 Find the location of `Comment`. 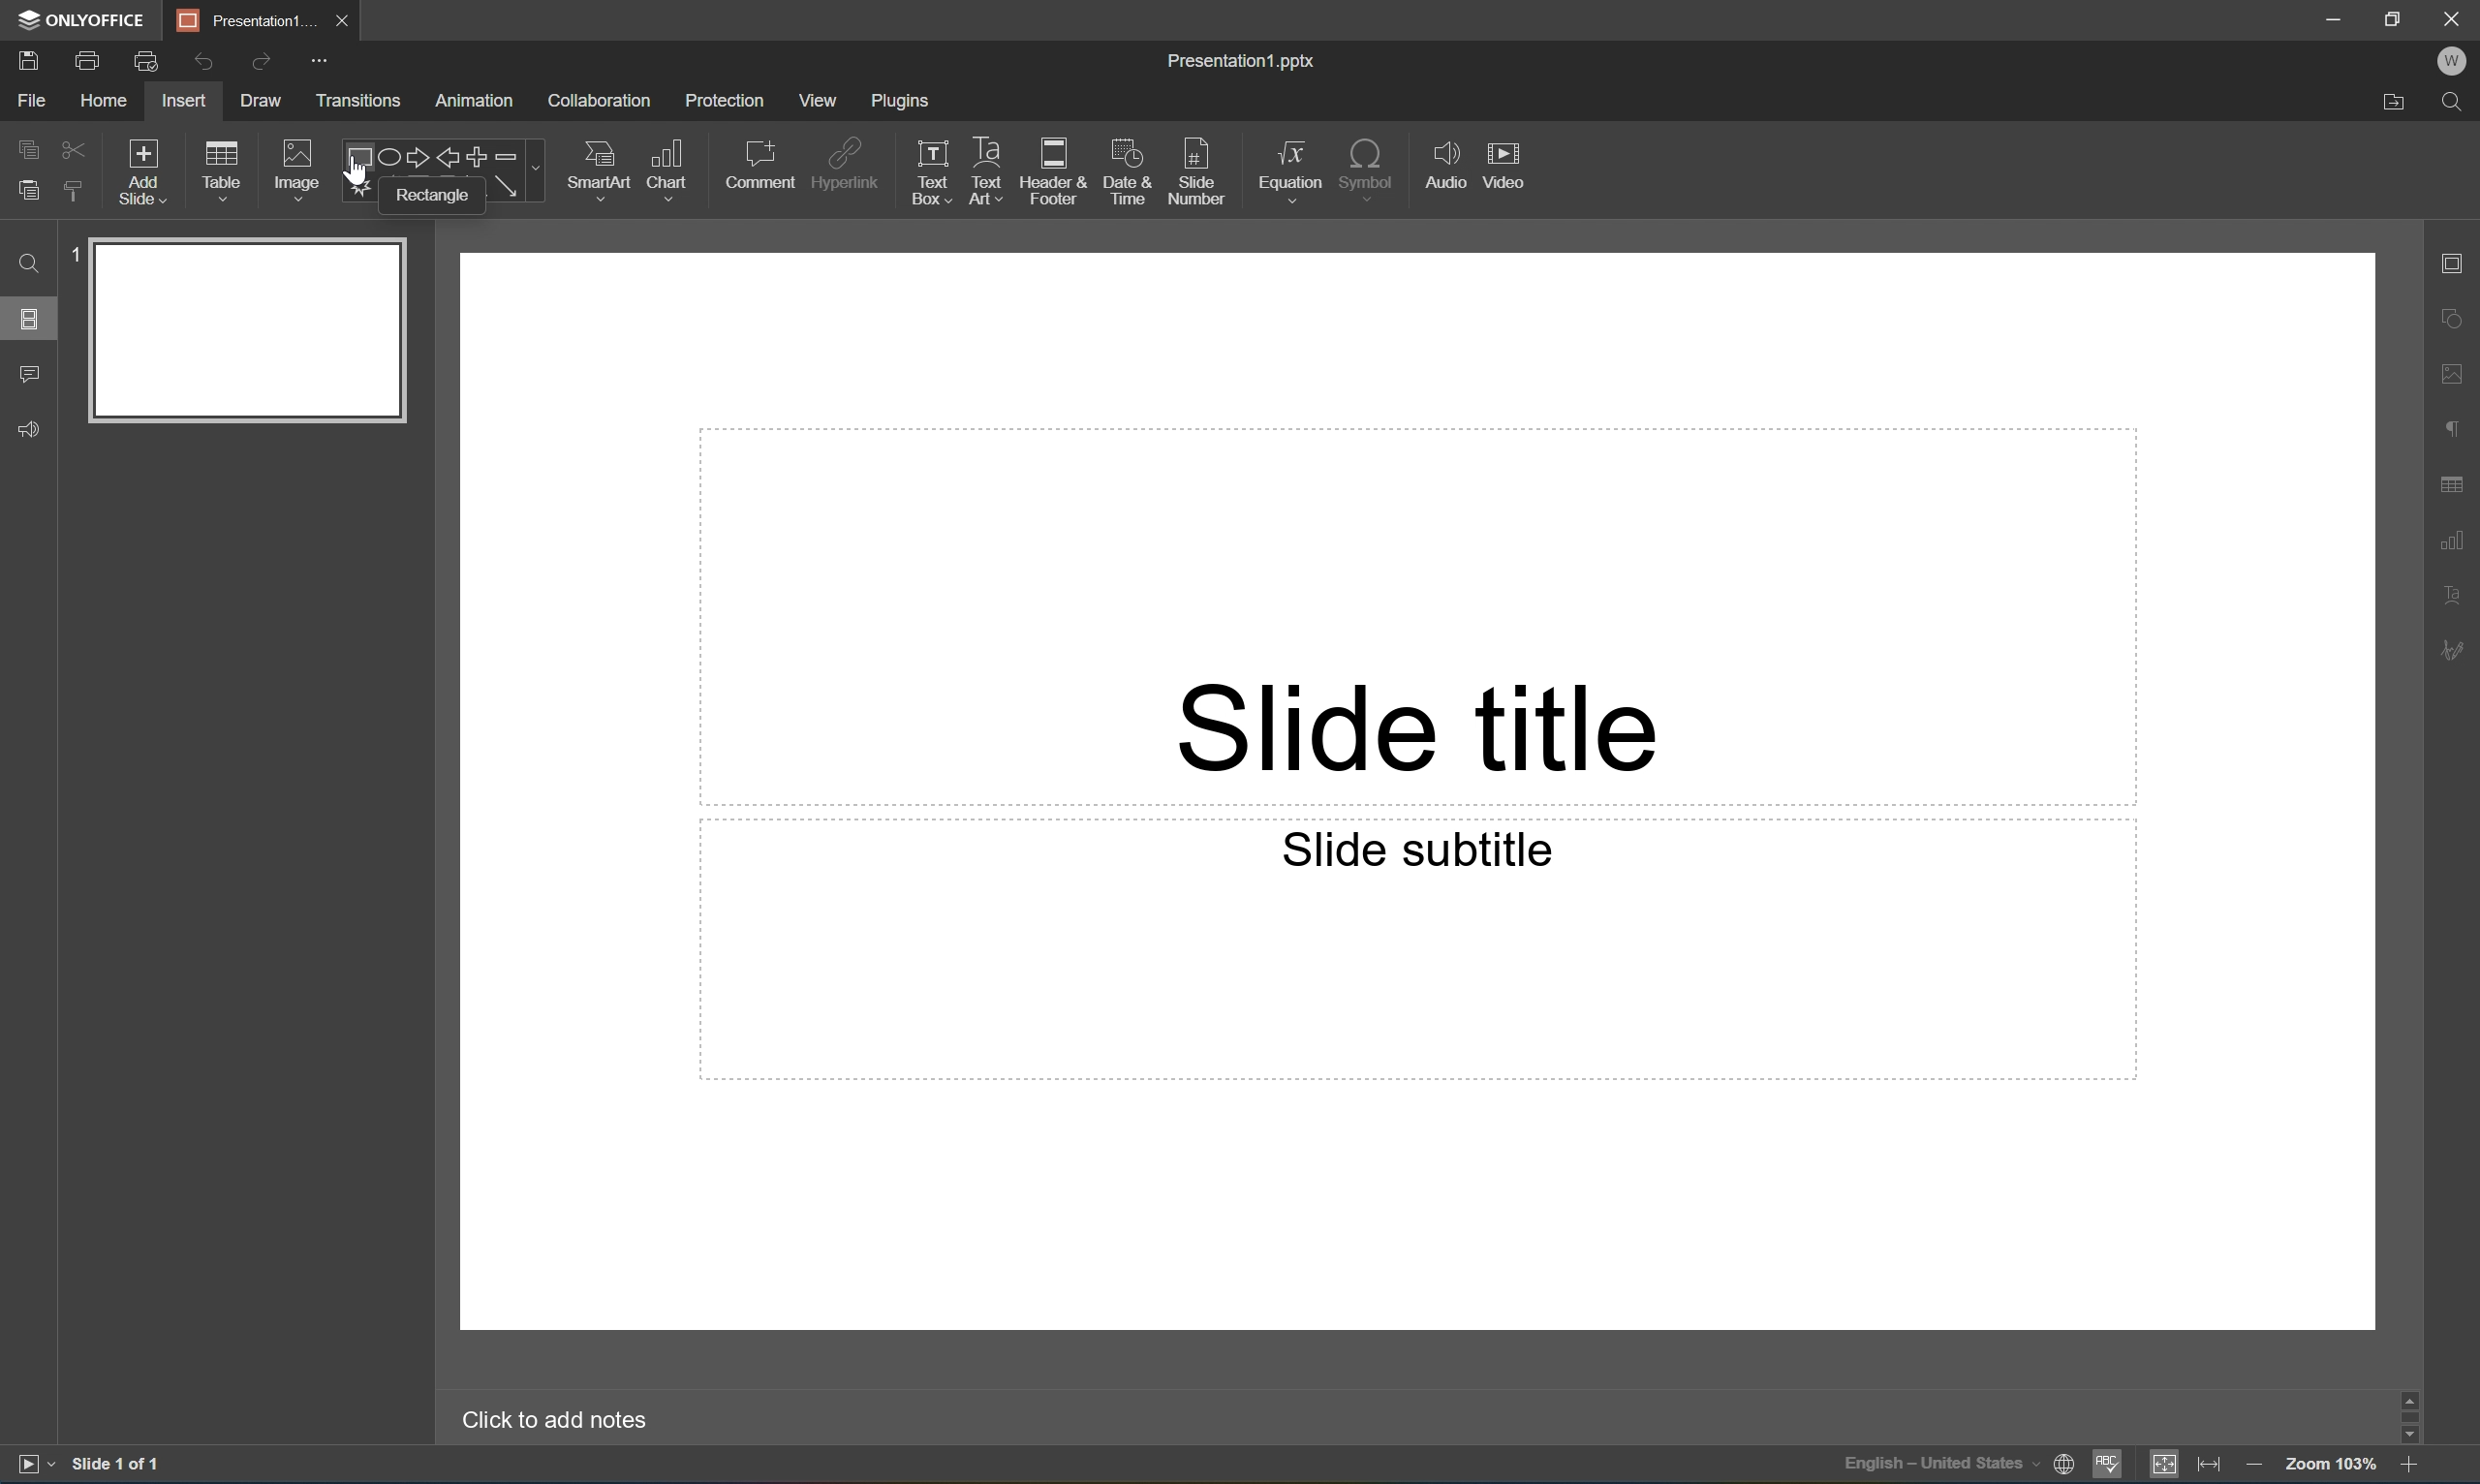

Comment is located at coordinates (31, 376).